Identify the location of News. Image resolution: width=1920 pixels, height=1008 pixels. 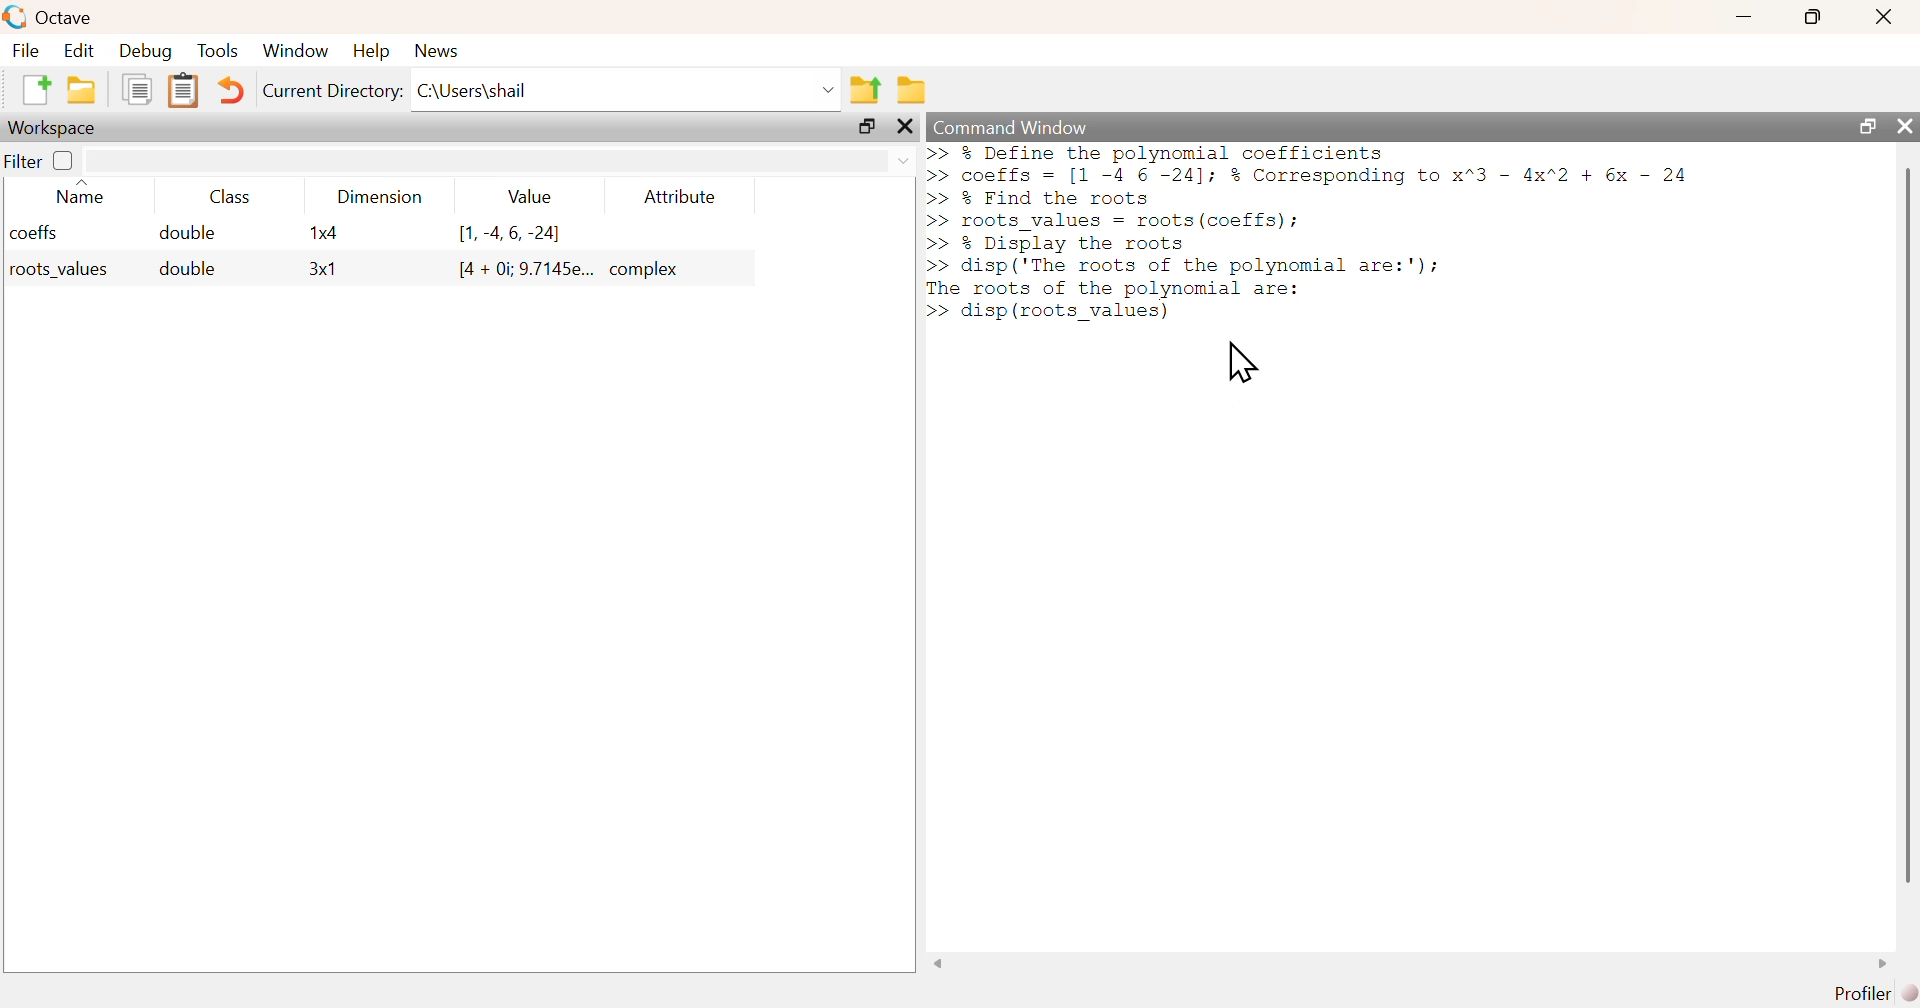
(436, 50).